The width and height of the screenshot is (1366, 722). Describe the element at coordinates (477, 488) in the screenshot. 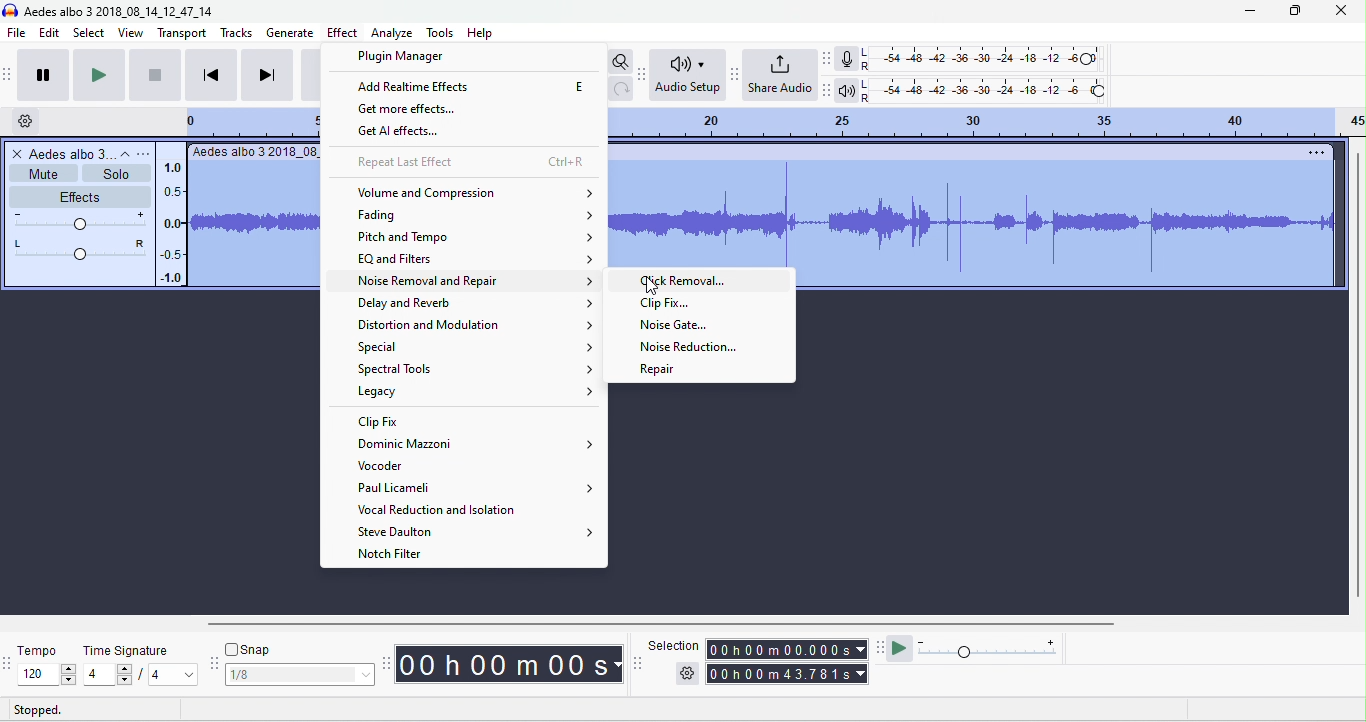

I see `paul licameli` at that location.